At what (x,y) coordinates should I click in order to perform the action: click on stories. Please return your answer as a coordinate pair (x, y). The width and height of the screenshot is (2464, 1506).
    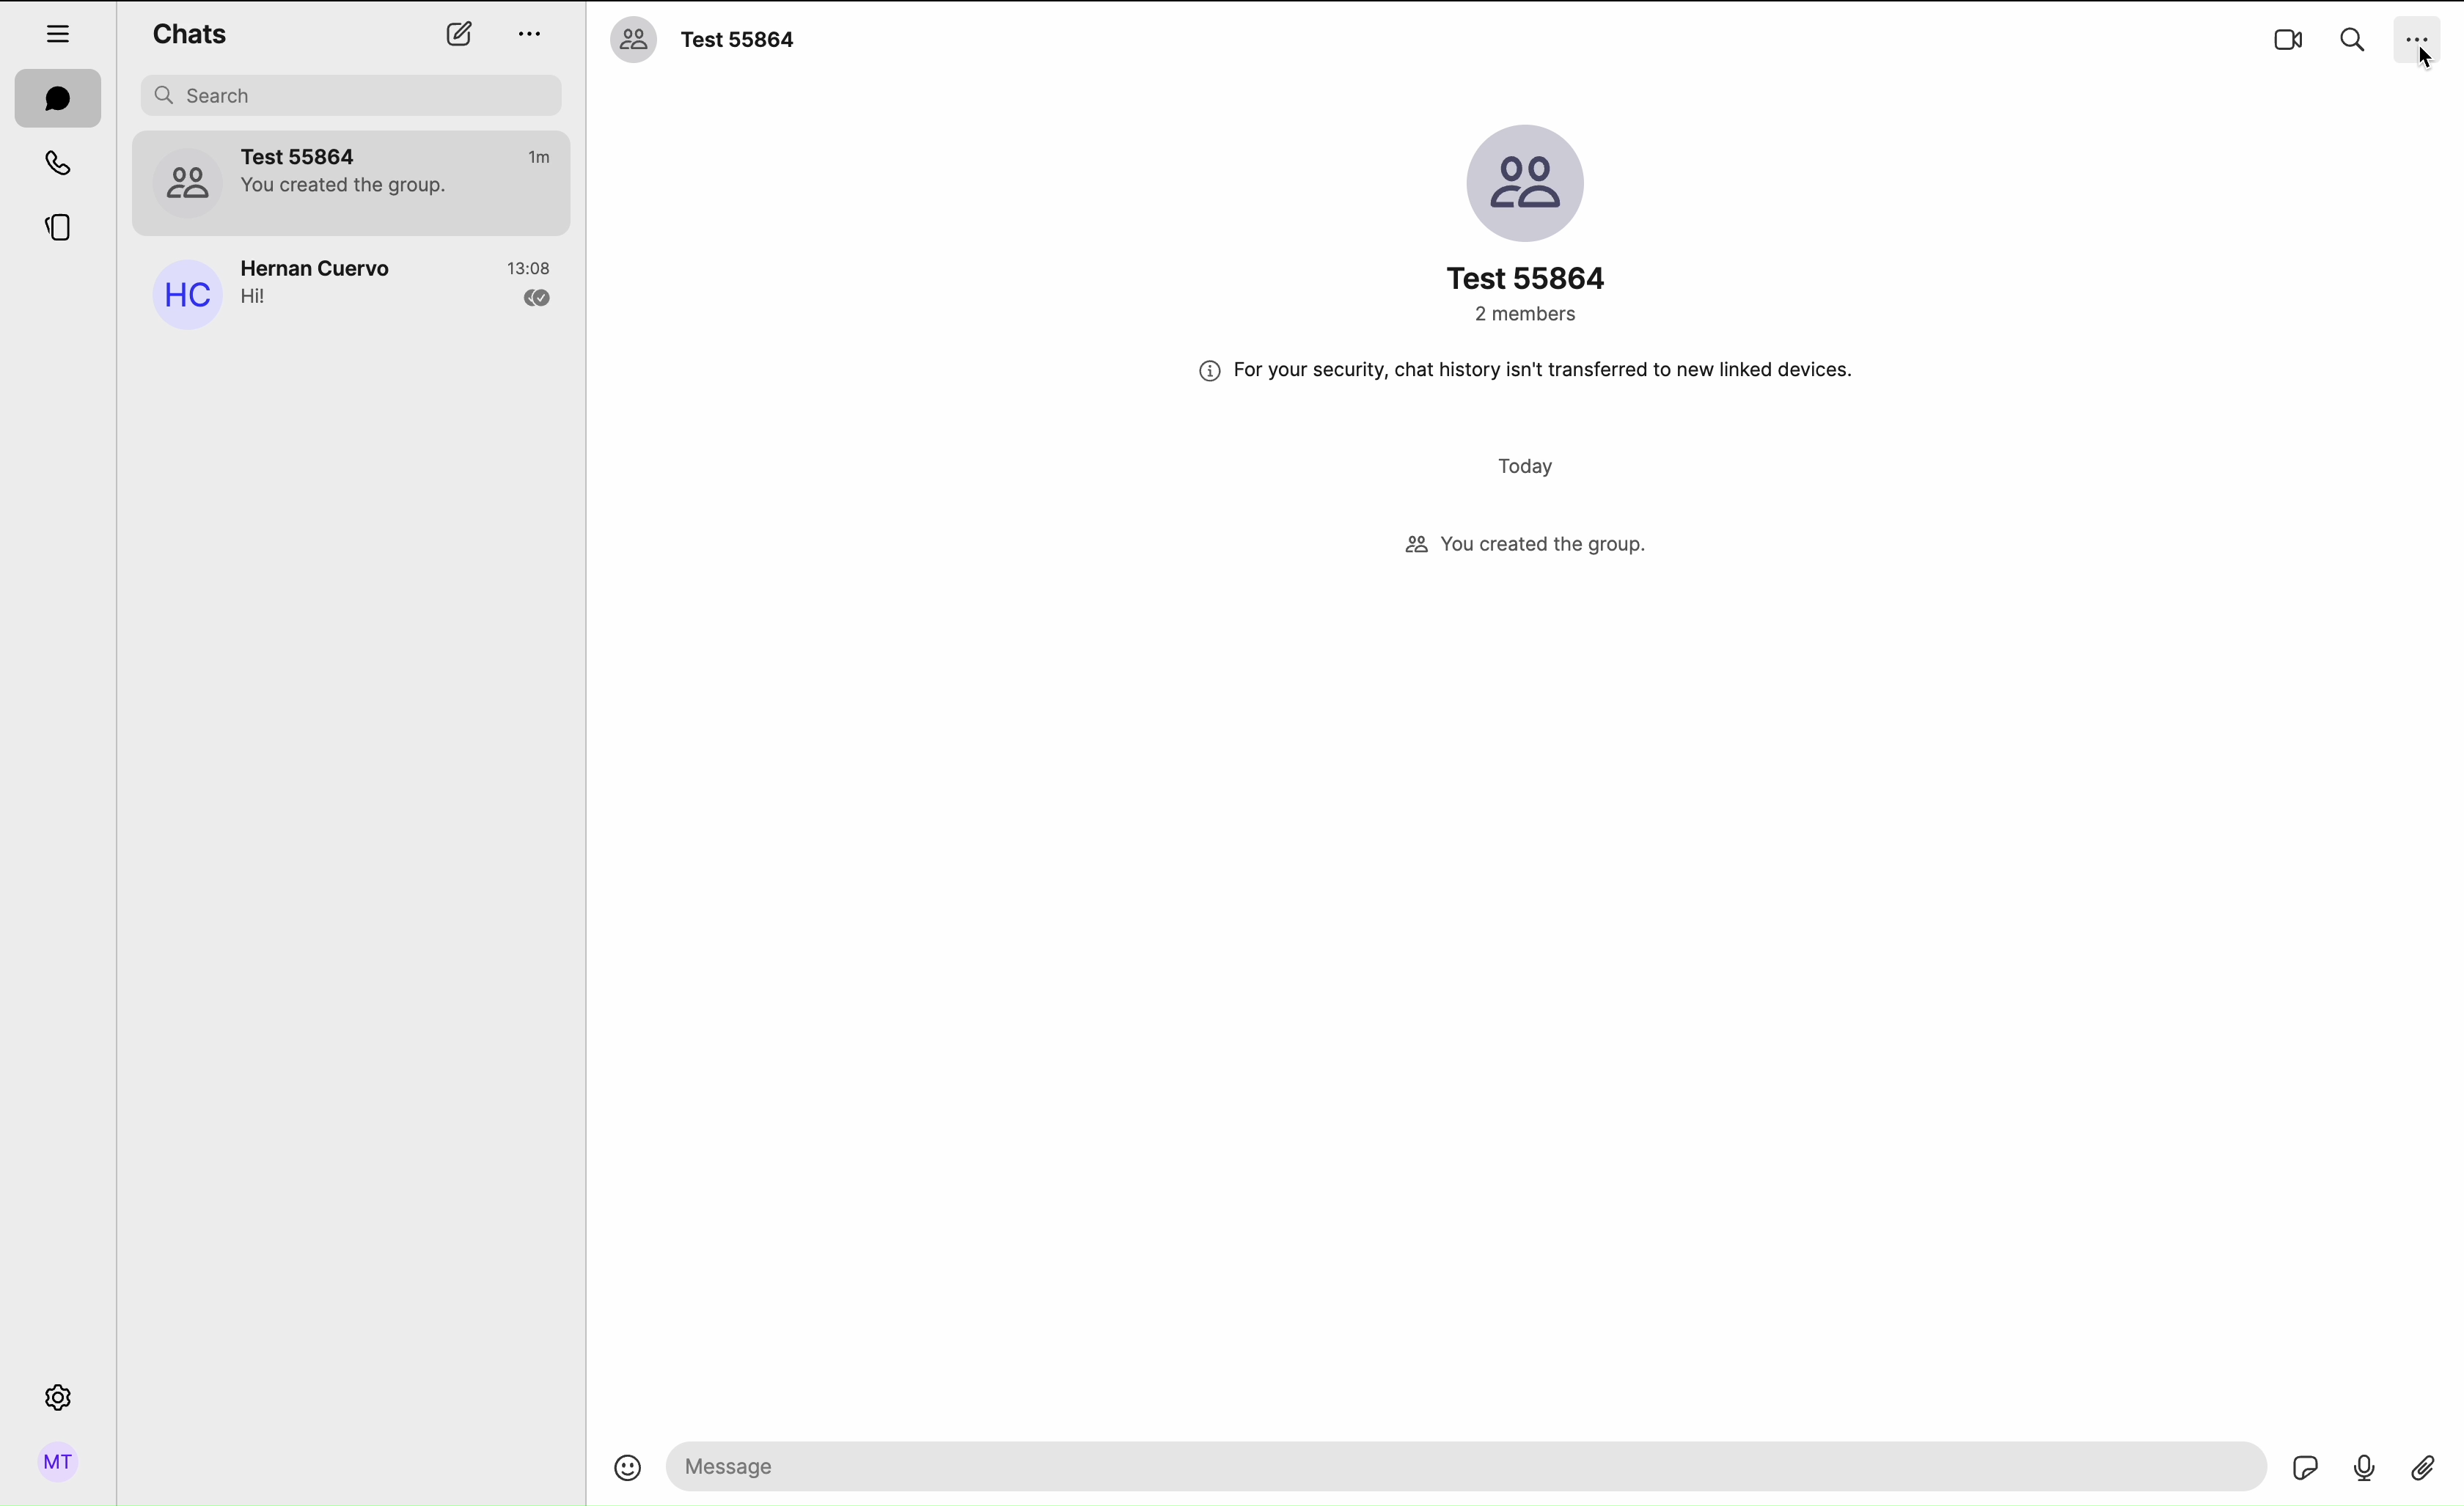
    Looking at the image, I should click on (54, 232).